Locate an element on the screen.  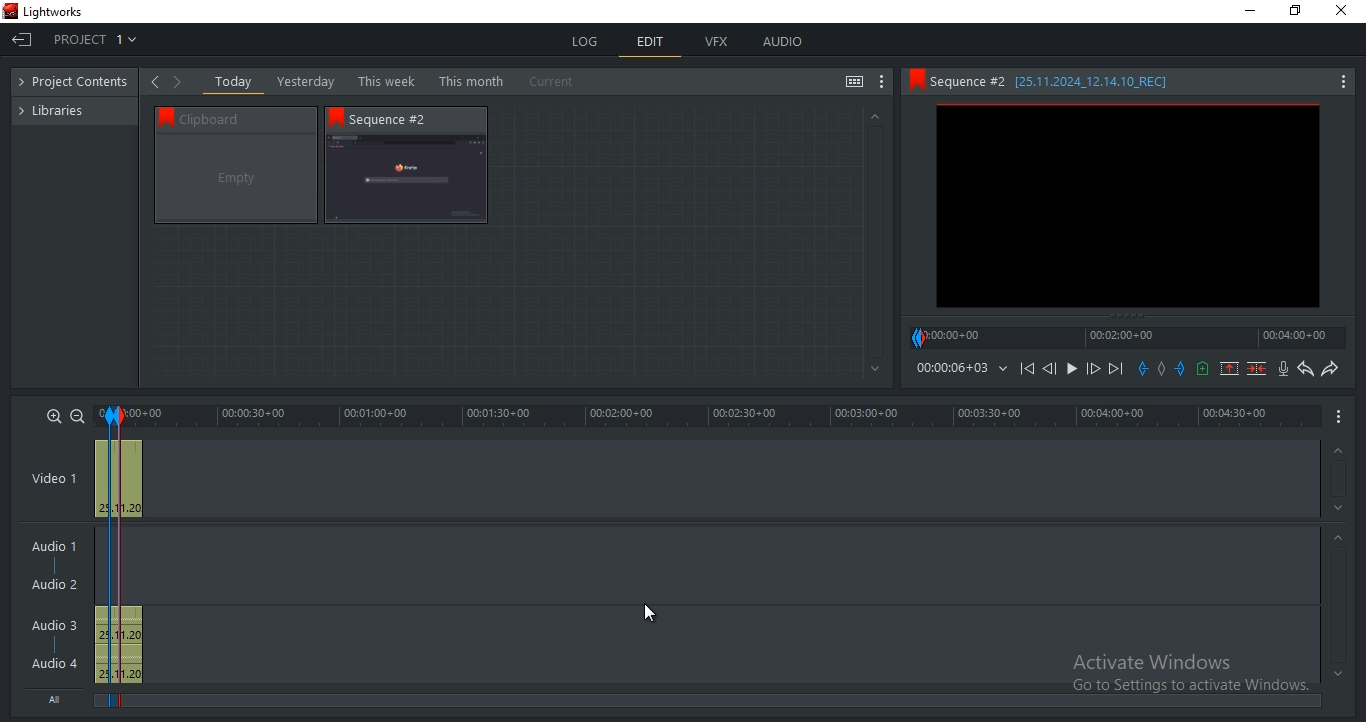
Play is located at coordinates (1072, 369).